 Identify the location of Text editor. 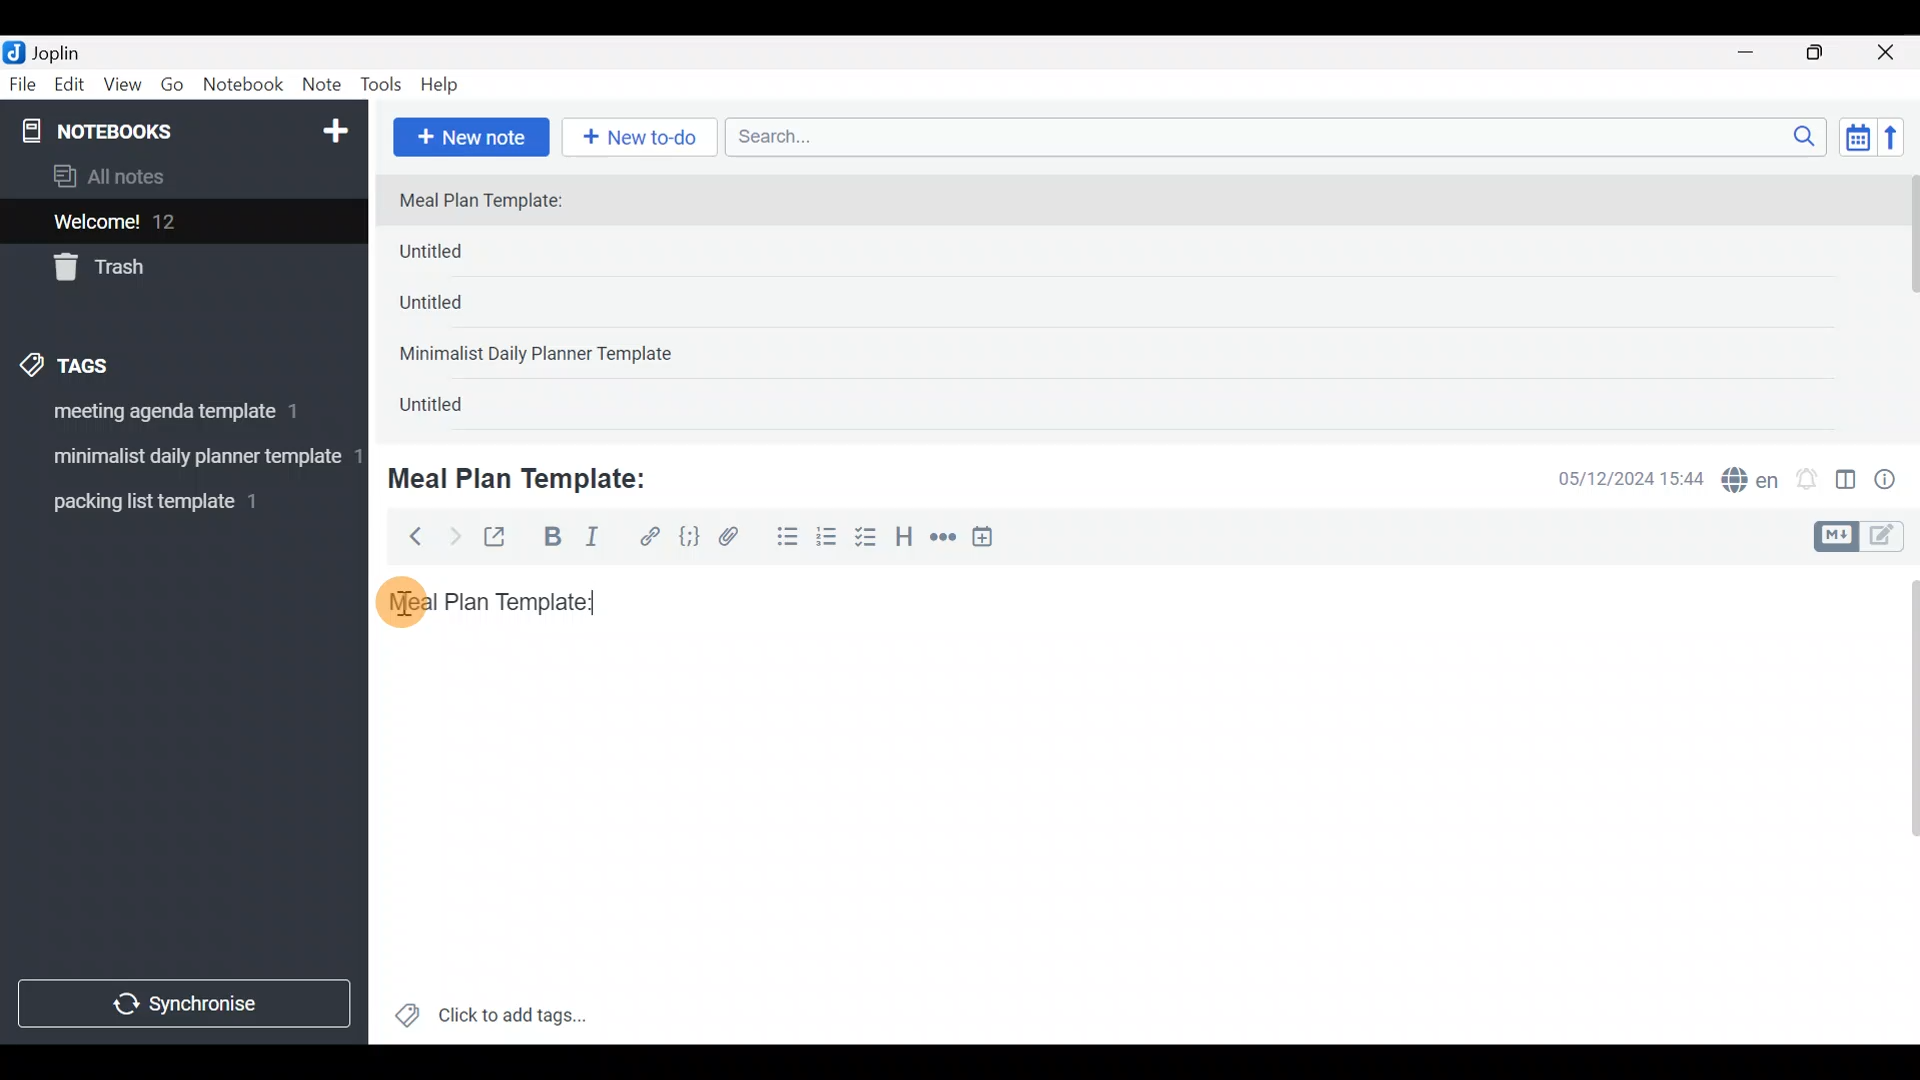
(1115, 843).